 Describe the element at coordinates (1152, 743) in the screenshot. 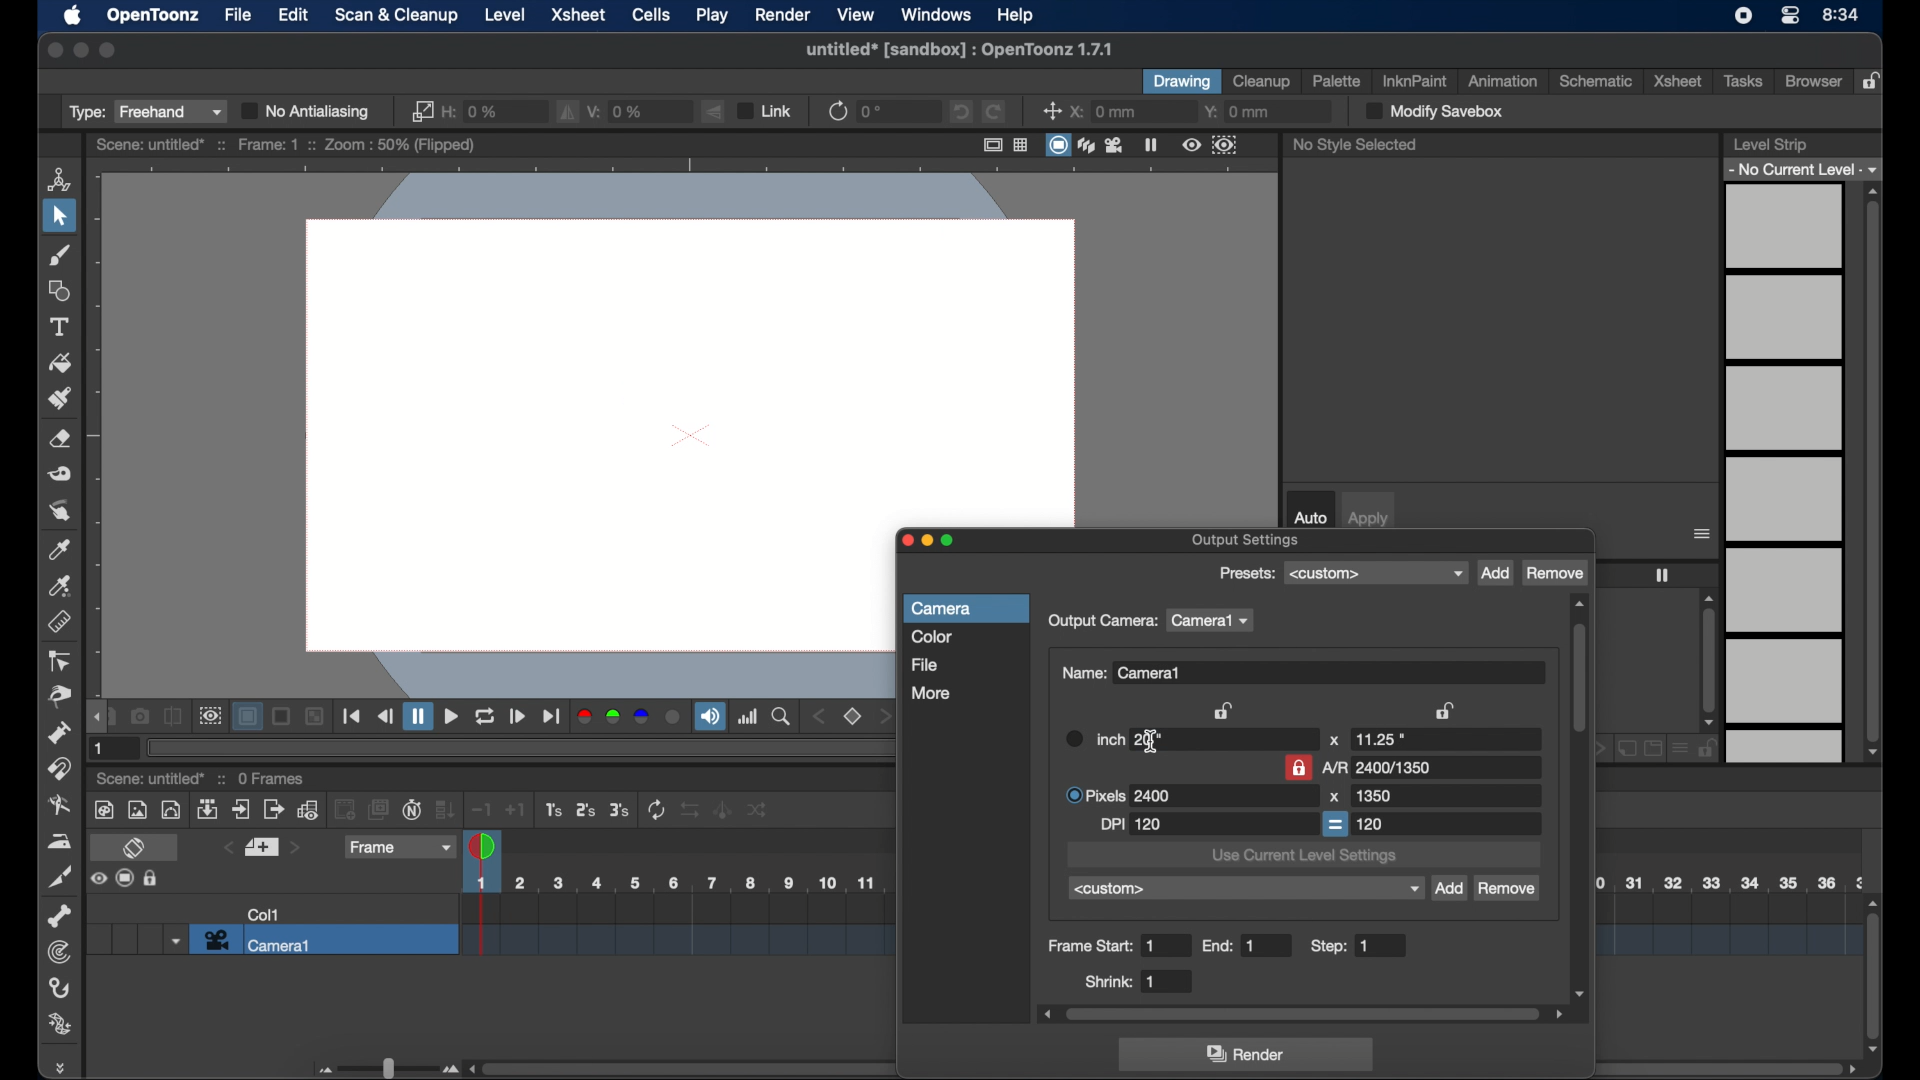

I see `text cursor` at that location.